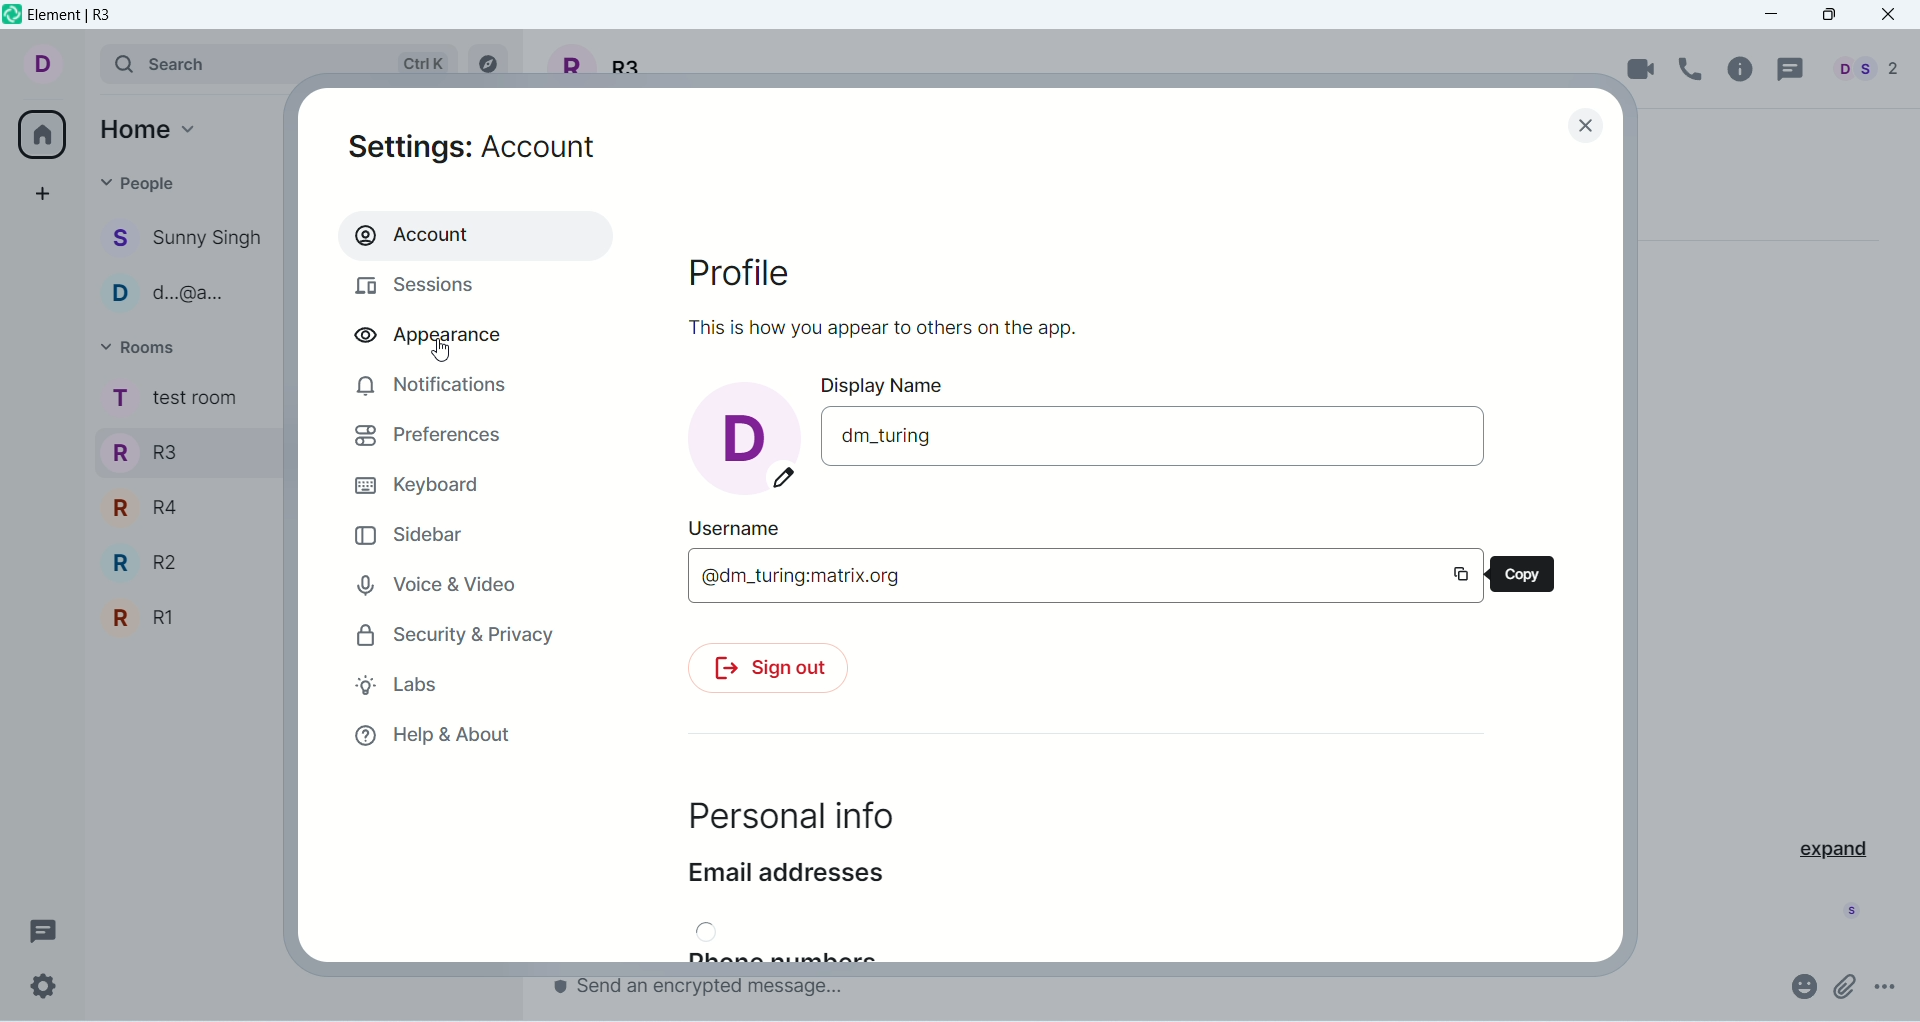  I want to click on email addresses, so click(790, 881).